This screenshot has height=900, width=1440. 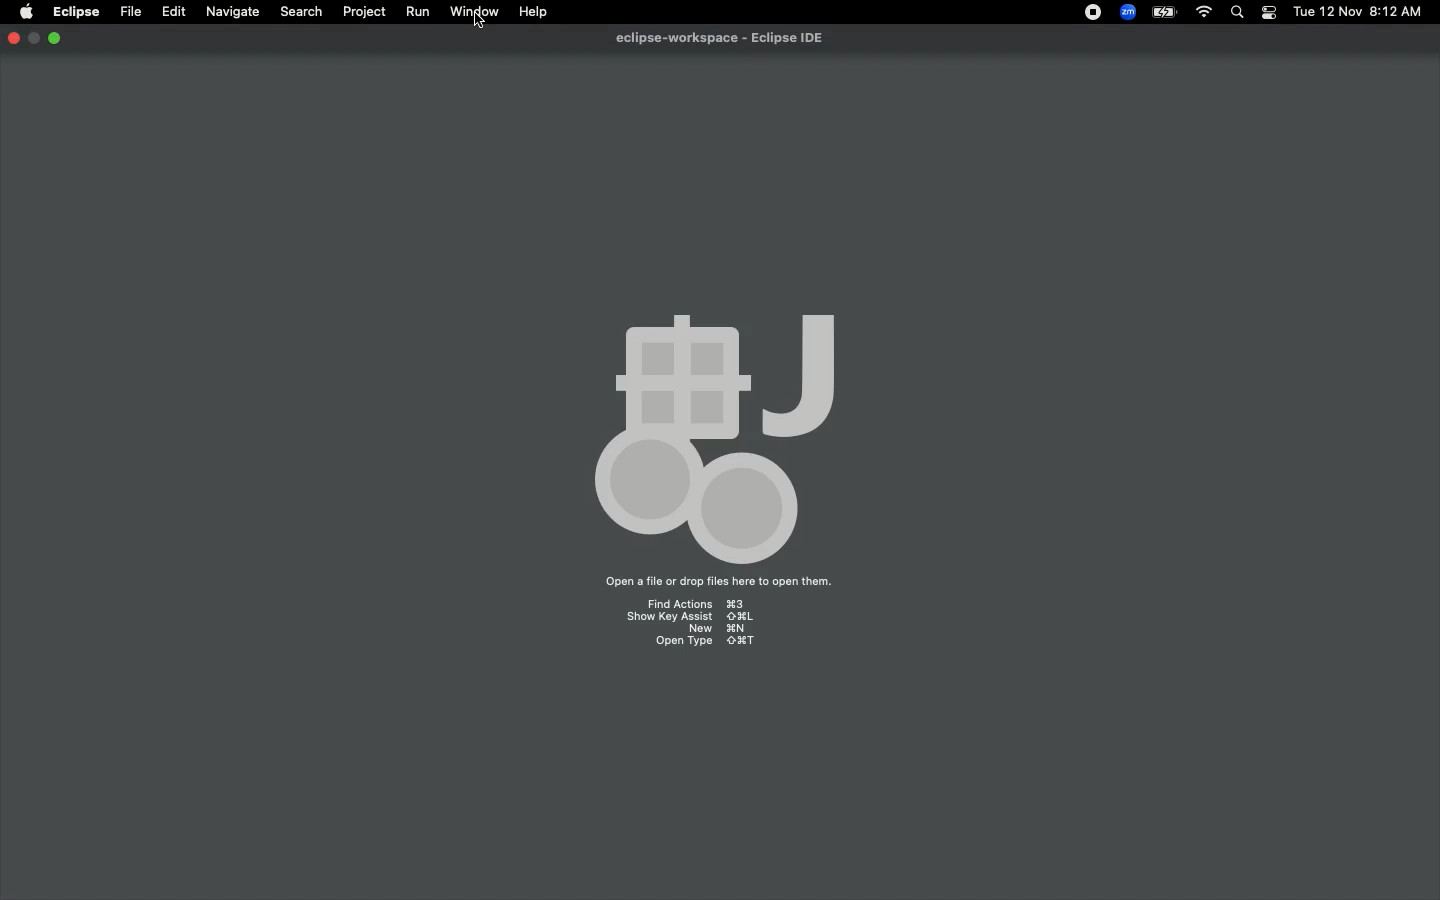 What do you see at coordinates (727, 38) in the screenshot?
I see `Eclipse IDE workspace` at bounding box center [727, 38].